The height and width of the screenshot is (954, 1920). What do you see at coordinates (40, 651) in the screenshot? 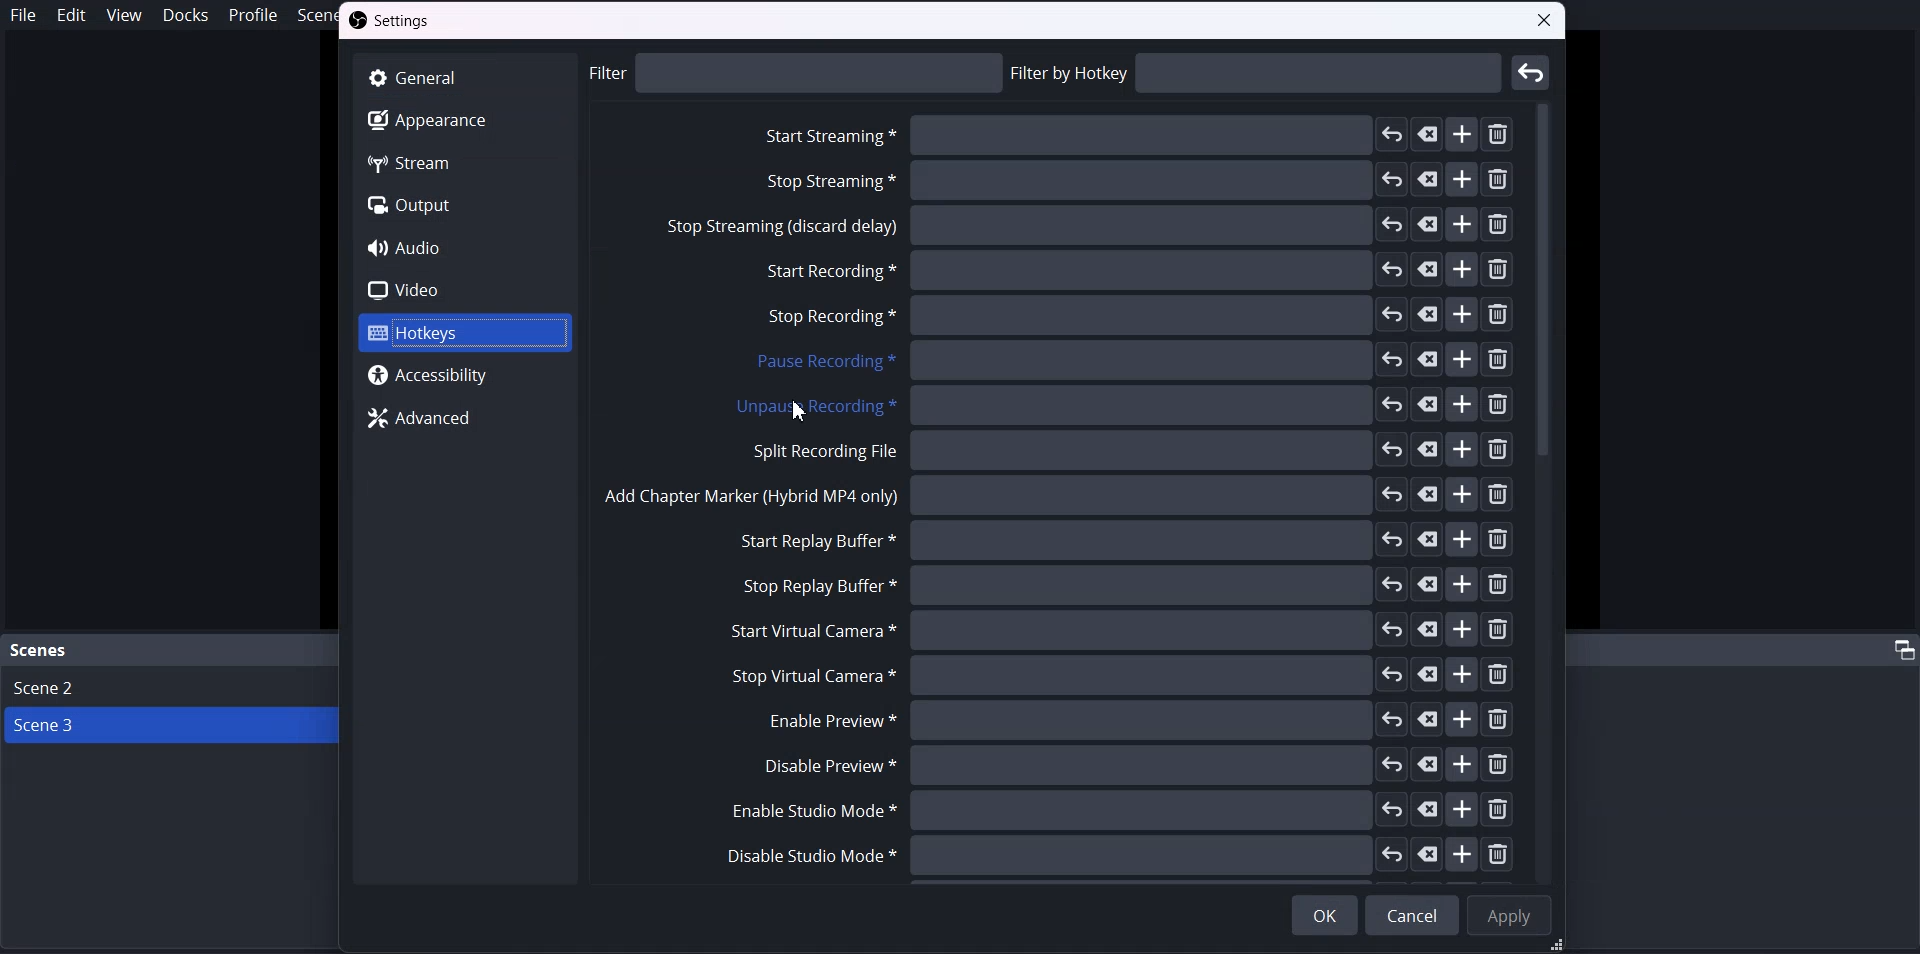
I see `Scene` at bounding box center [40, 651].